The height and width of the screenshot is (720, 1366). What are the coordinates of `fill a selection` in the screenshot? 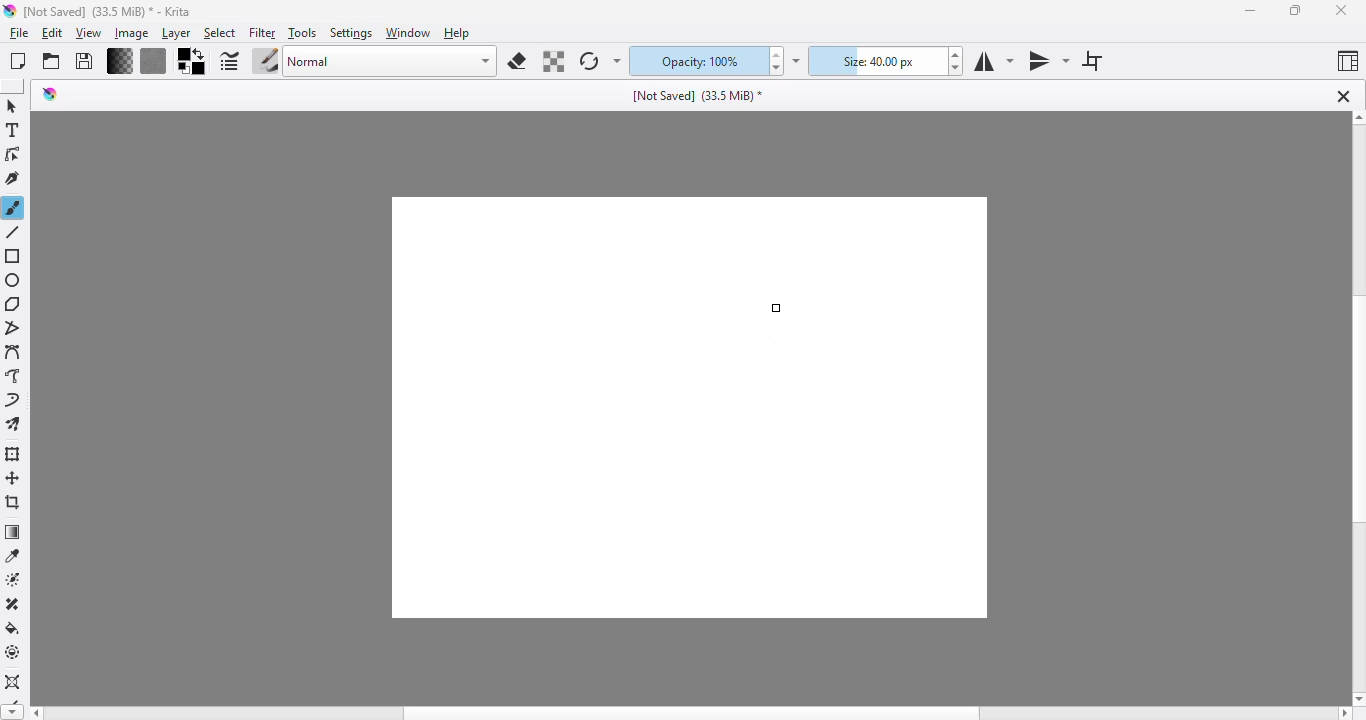 It's located at (13, 629).